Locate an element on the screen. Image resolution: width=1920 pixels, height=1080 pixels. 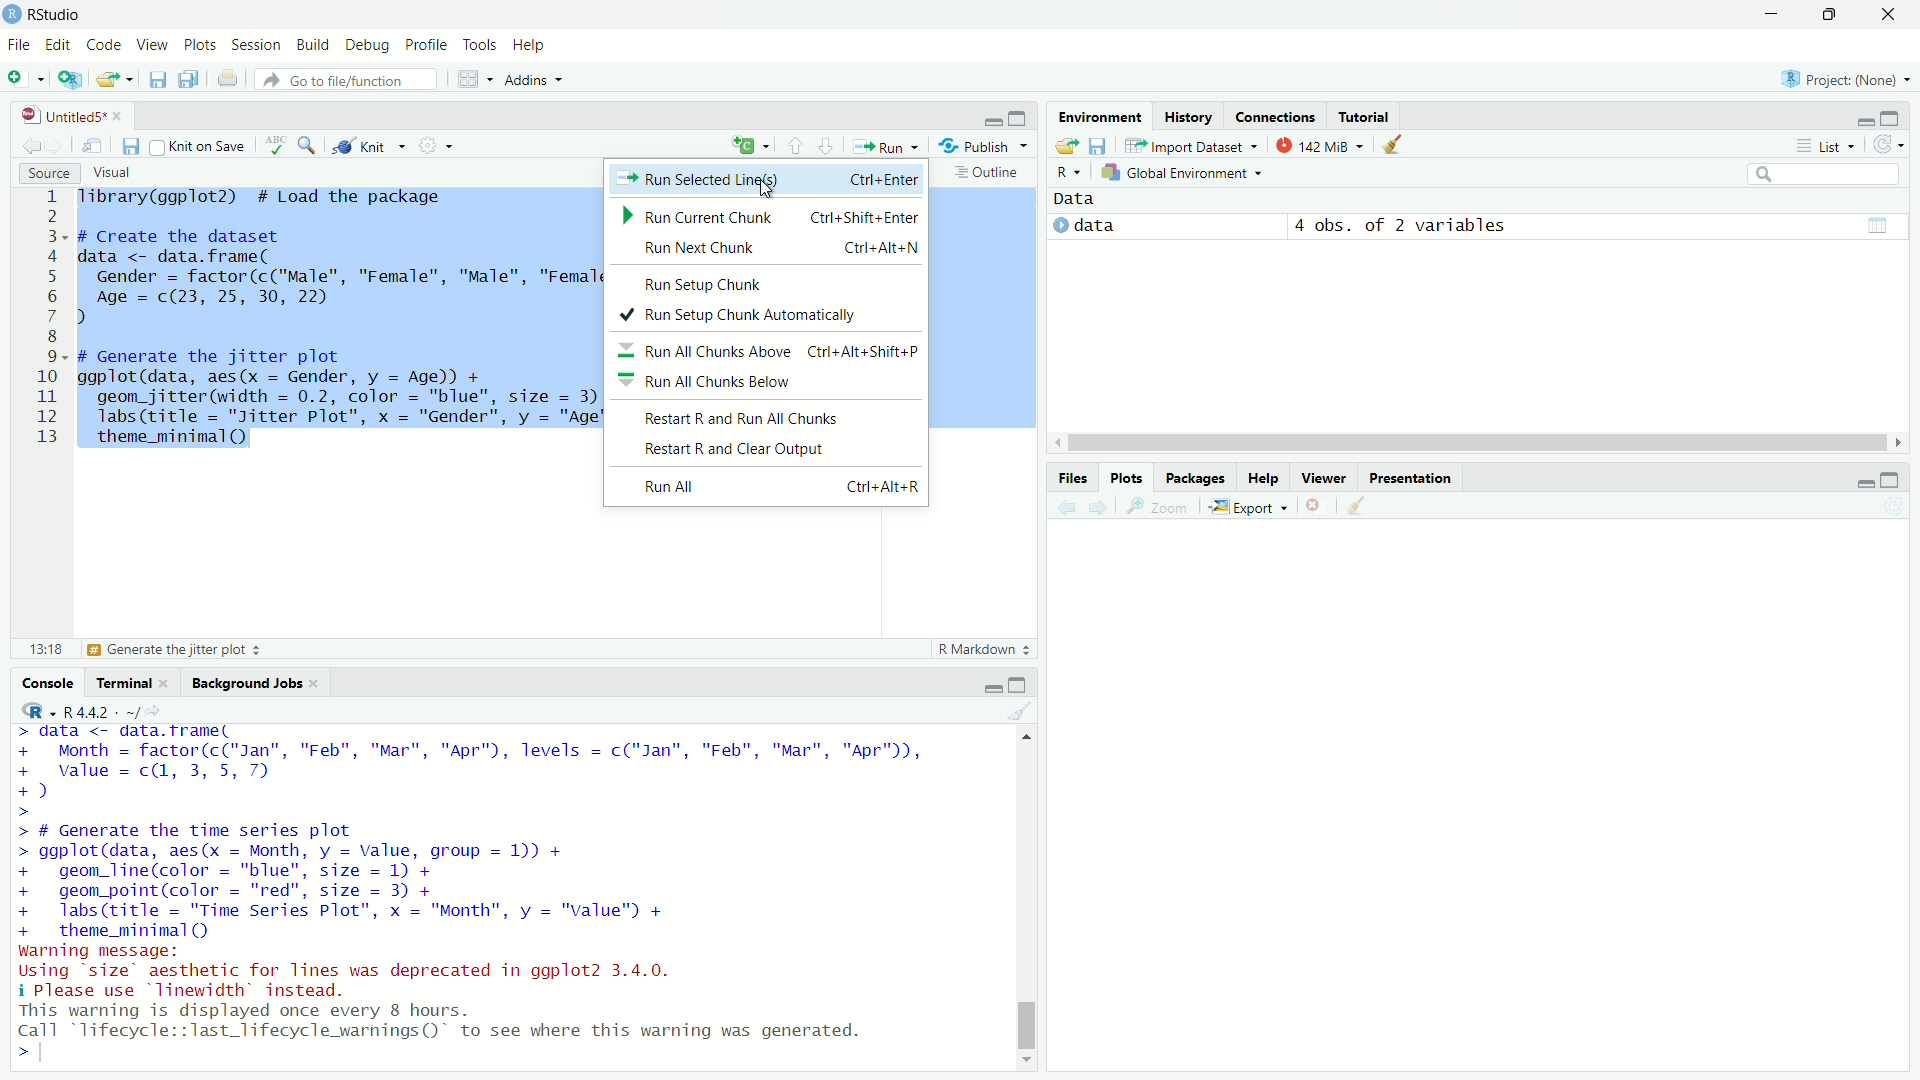
4 obs. of 2 variables is located at coordinates (1400, 223).